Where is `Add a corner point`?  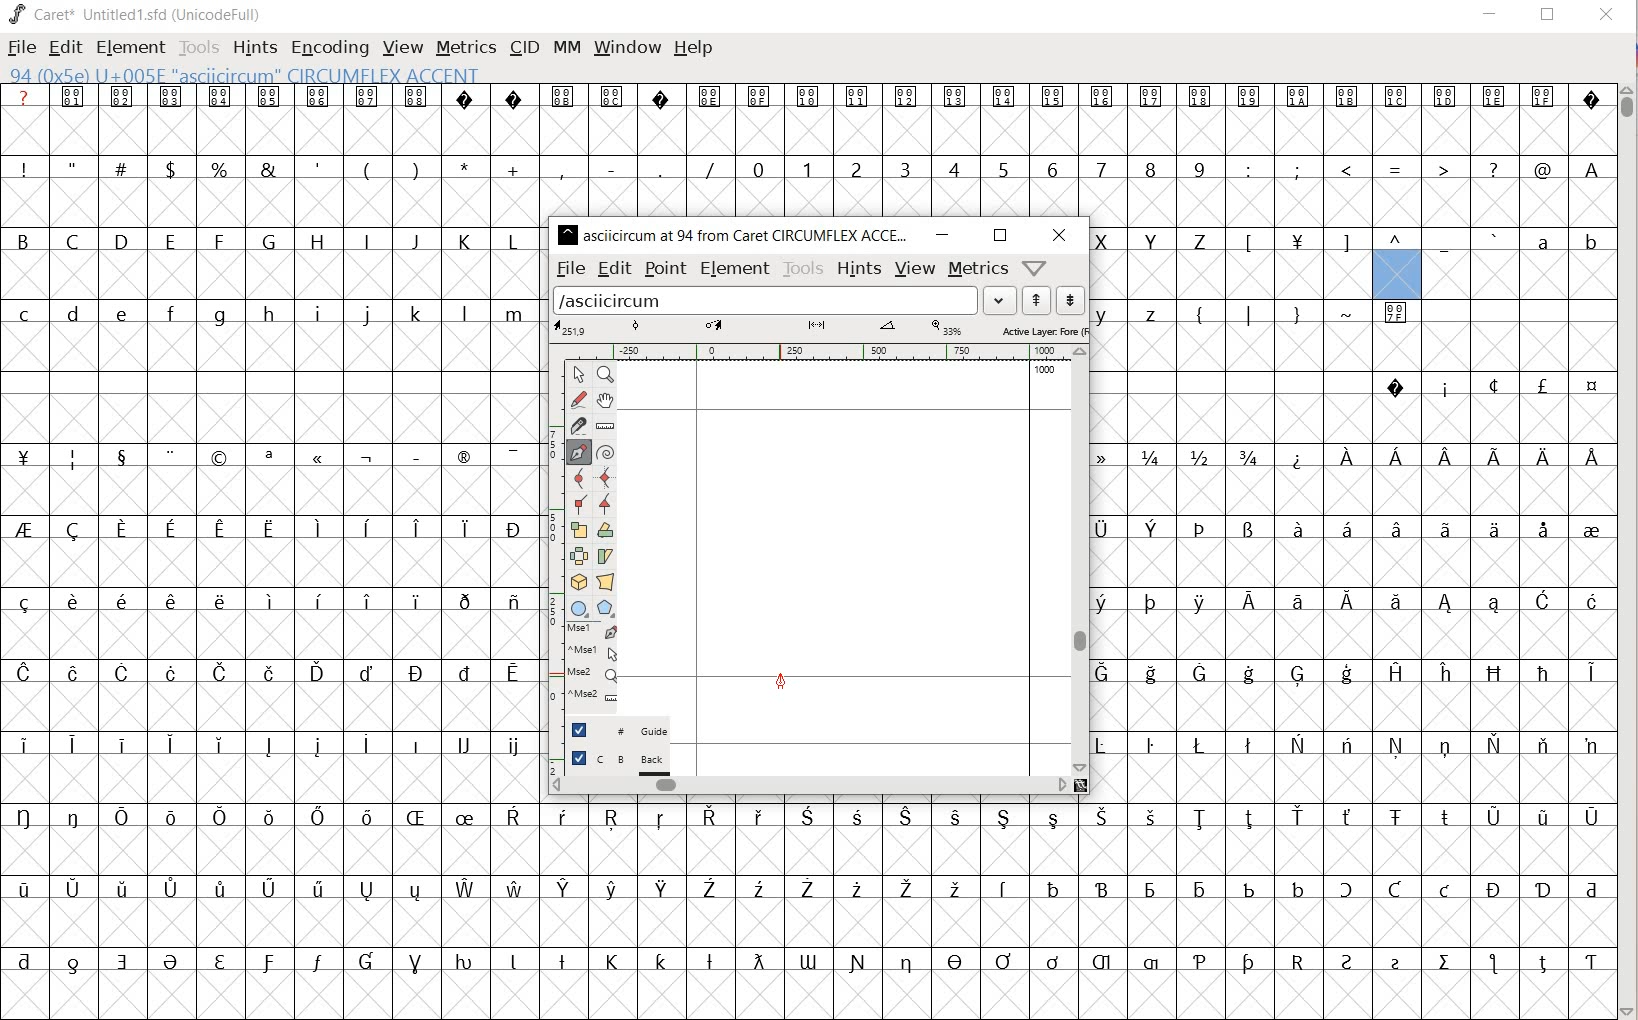
Add a corner point is located at coordinates (606, 503).